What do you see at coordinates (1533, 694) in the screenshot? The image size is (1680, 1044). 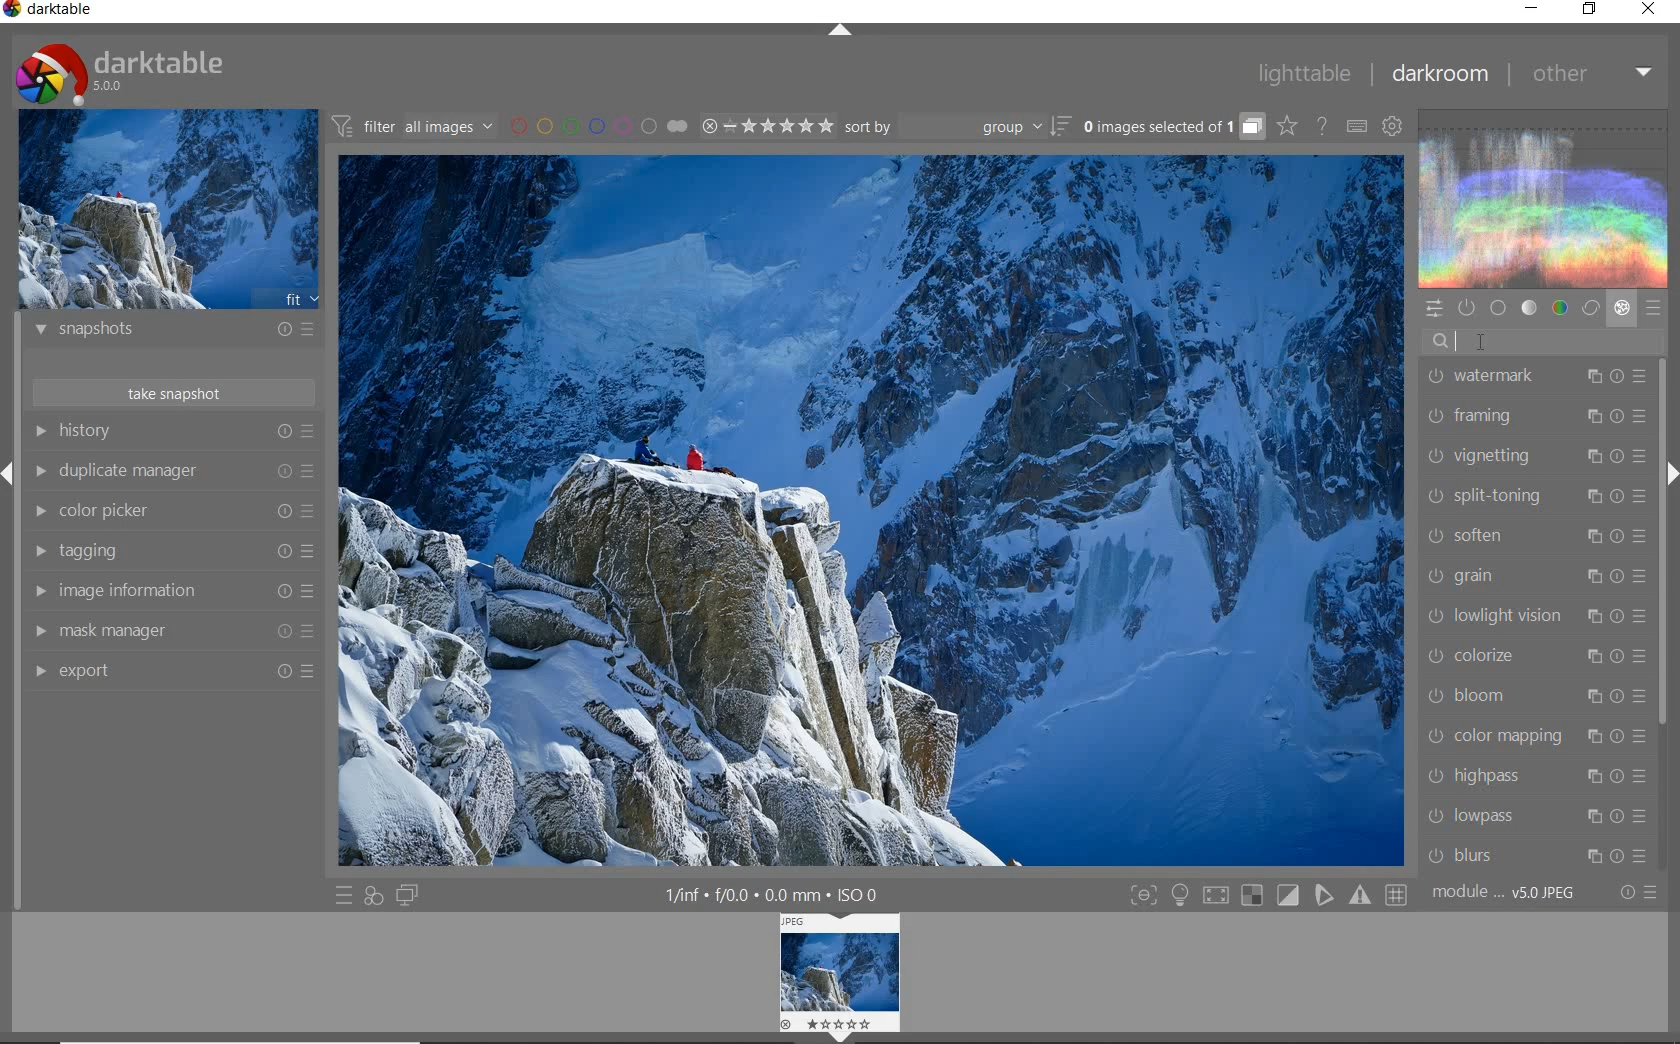 I see `bloom` at bounding box center [1533, 694].